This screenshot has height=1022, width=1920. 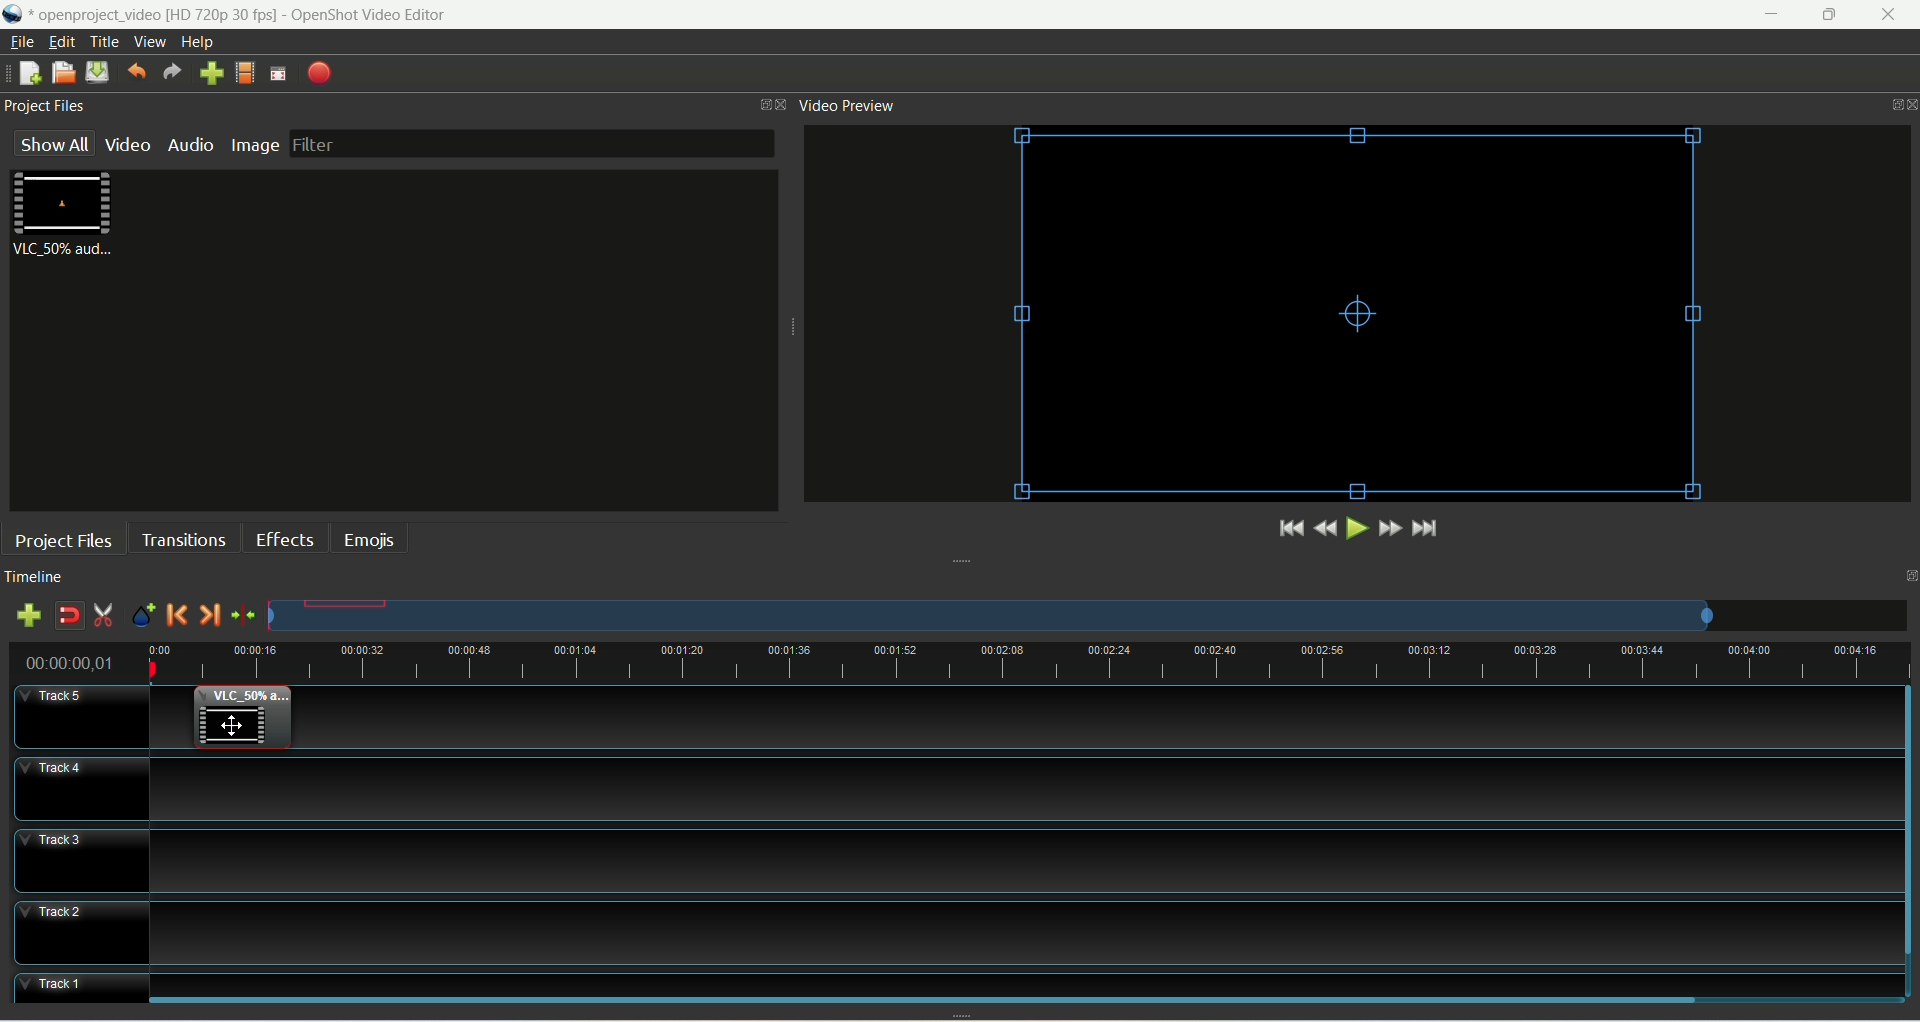 I want to click on jump to end, so click(x=1427, y=529).